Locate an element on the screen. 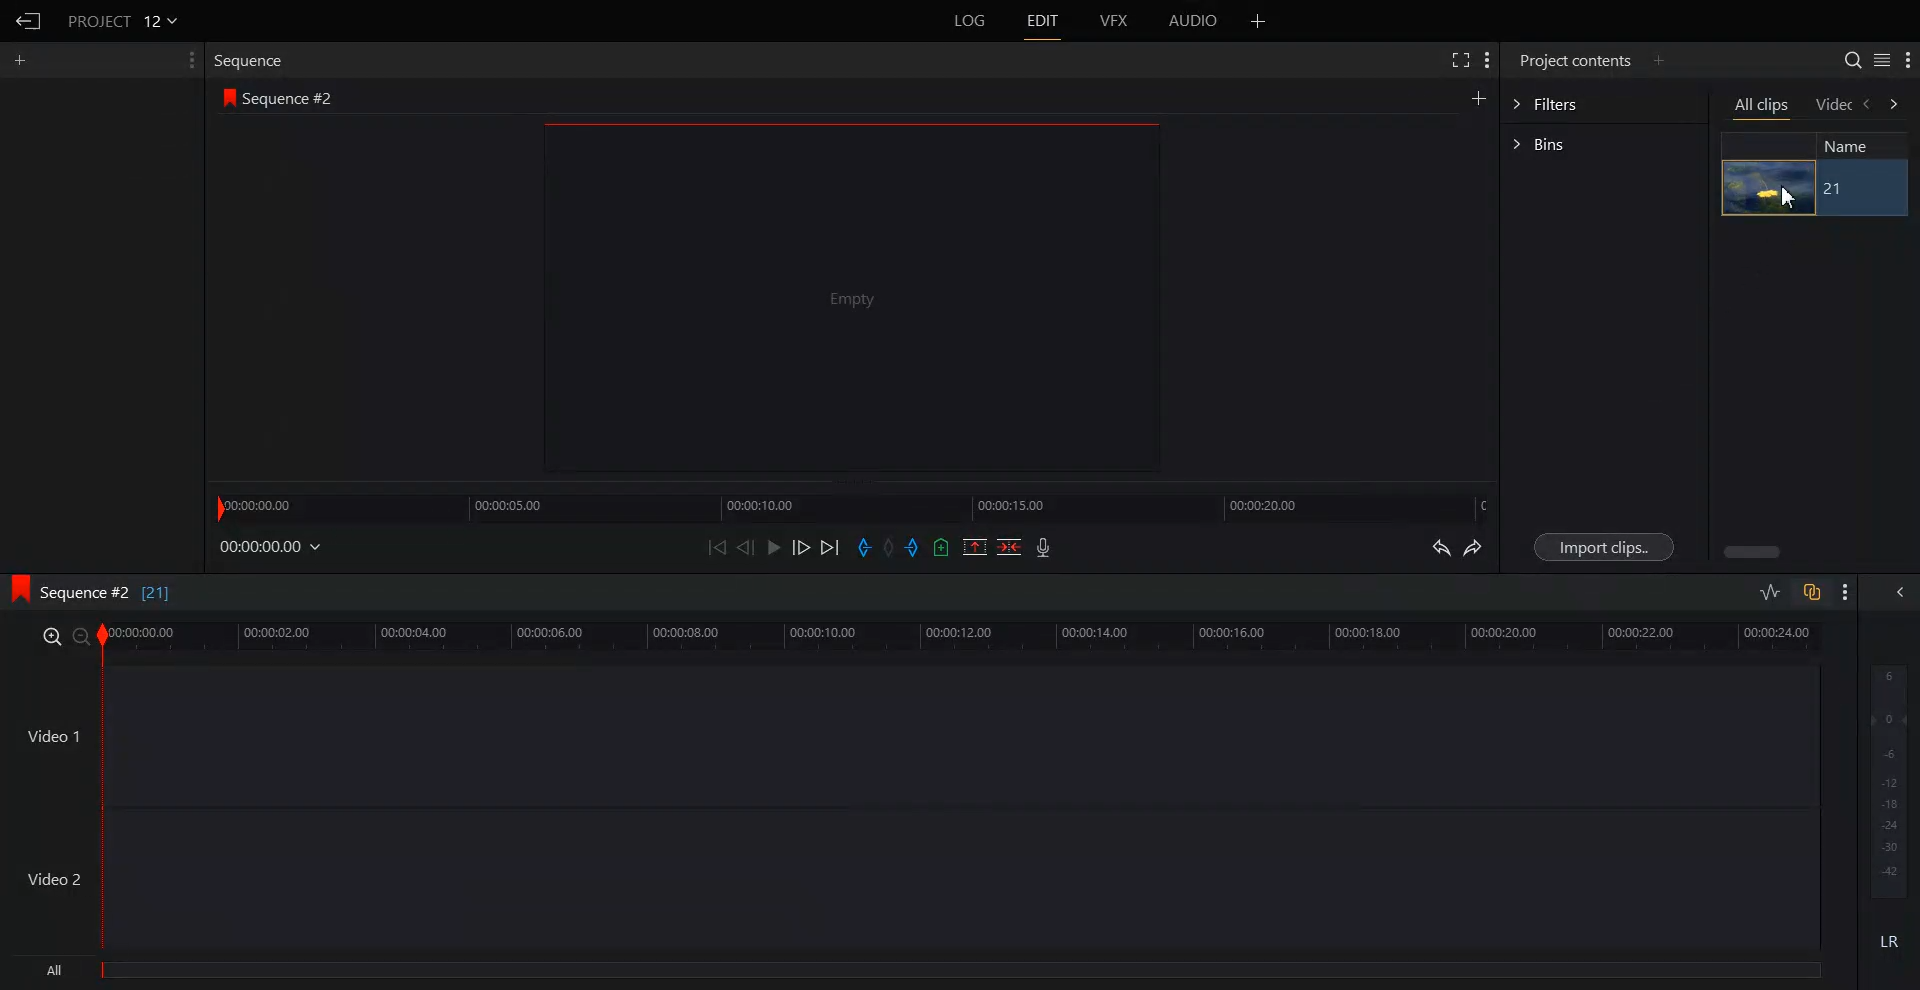  File Preview is located at coordinates (840, 298).